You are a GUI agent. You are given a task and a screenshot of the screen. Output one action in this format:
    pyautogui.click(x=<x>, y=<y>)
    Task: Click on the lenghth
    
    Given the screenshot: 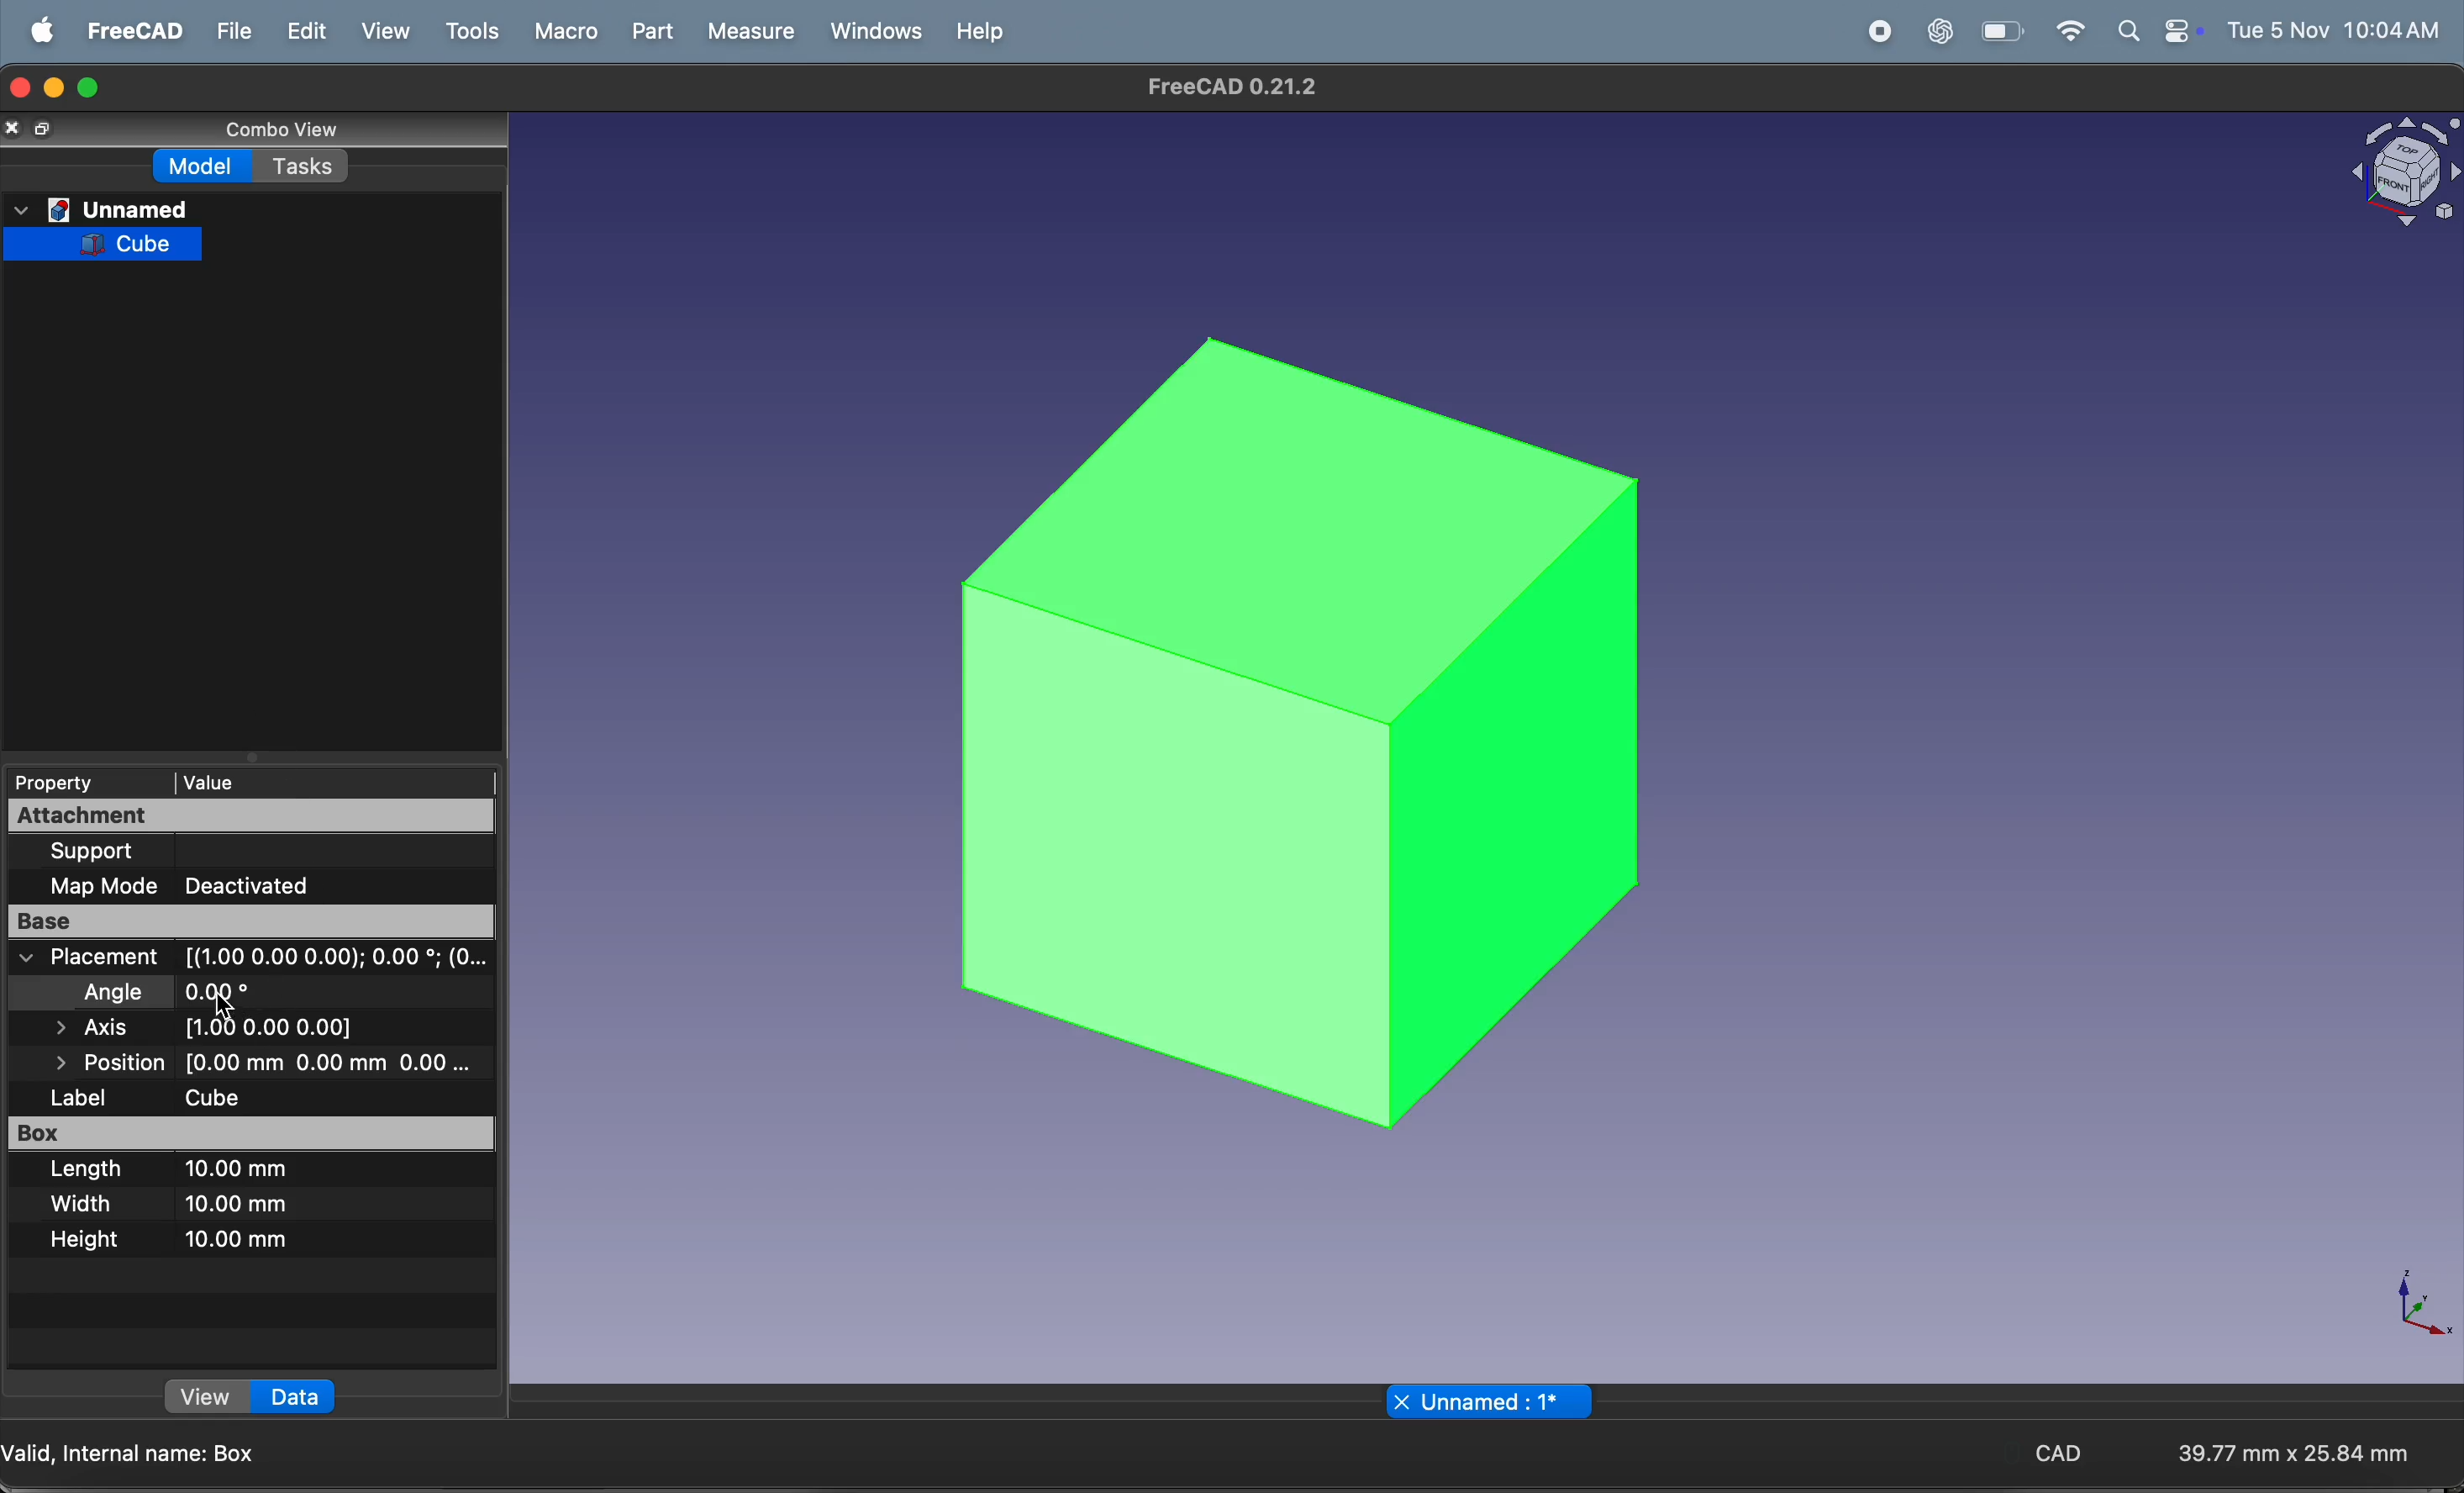 What is the action you would take?
    pyautogui.click(x=84, y=1172)
    